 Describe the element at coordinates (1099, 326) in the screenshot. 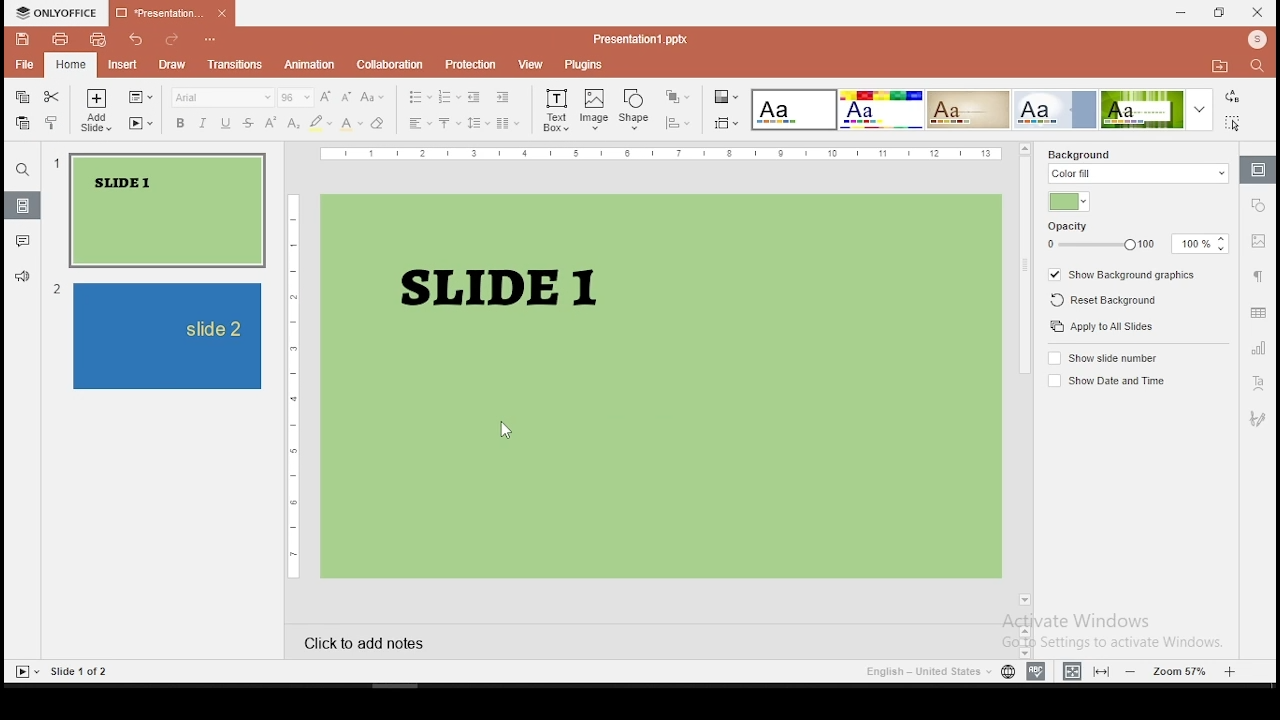

I see `apply to all slides` at that location.